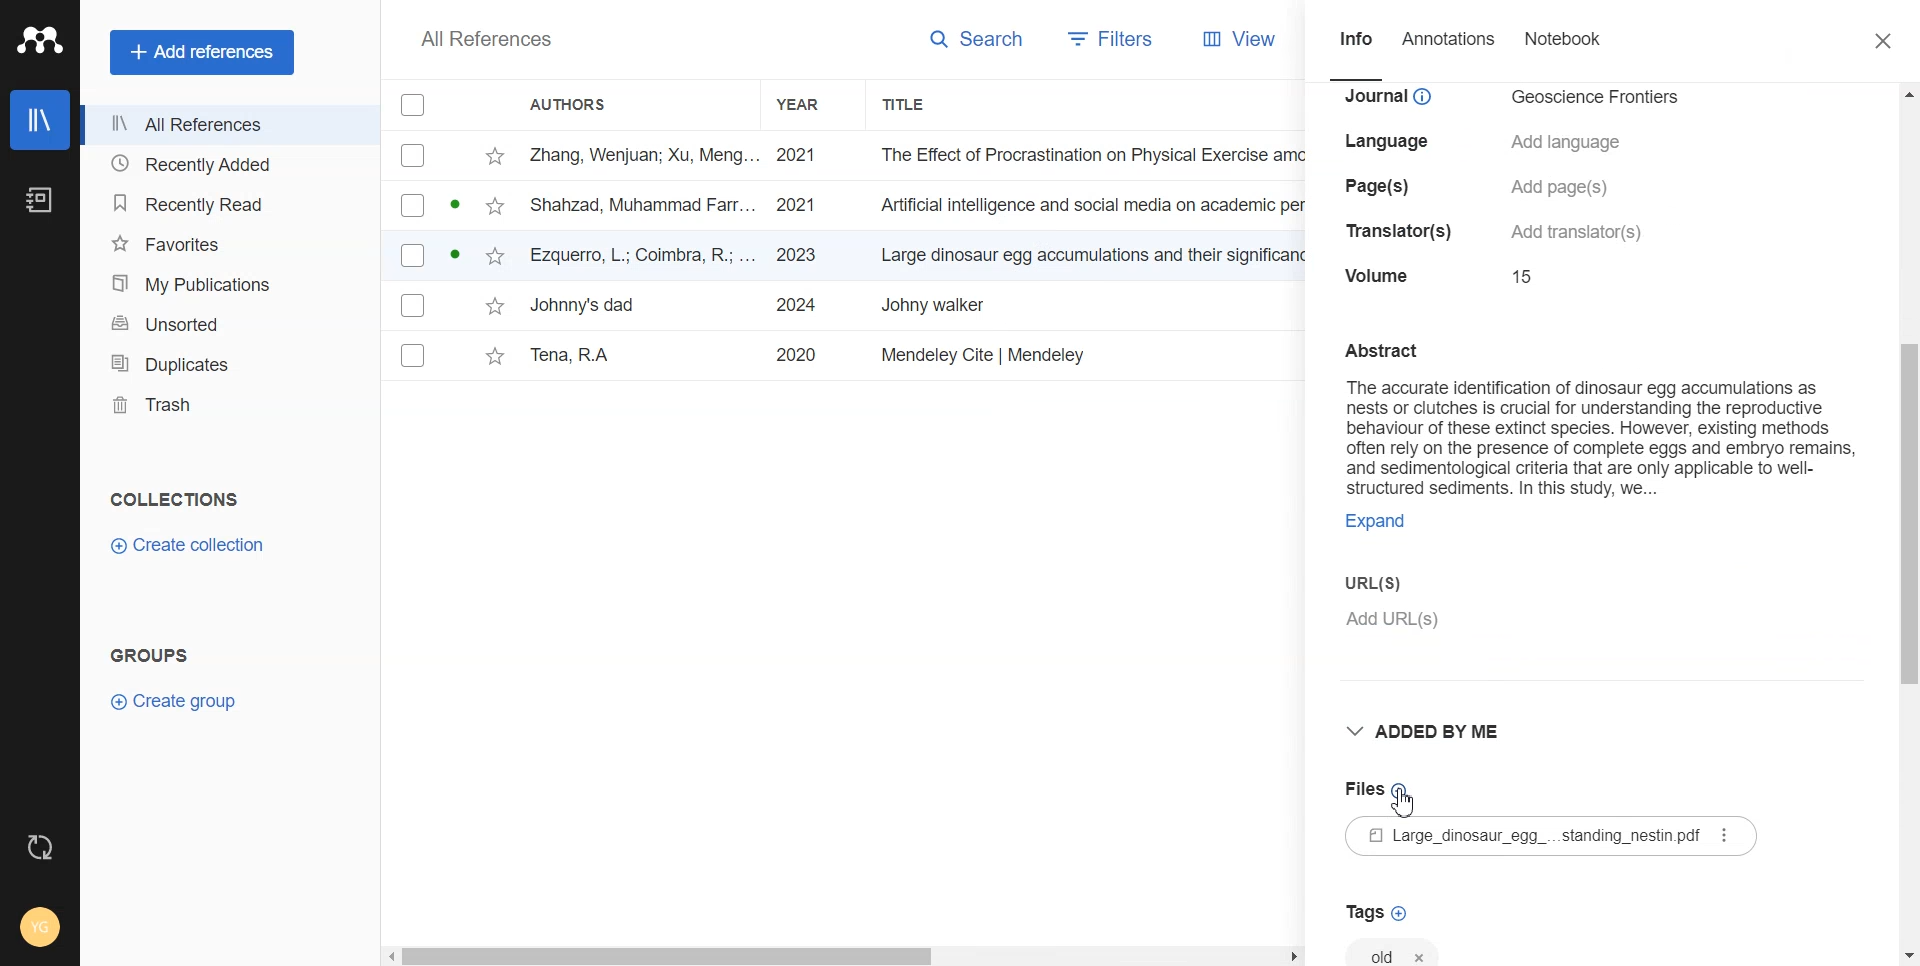  Describe the element at coordinates (1402, 233) in the screenshot. I see `details` at that location.